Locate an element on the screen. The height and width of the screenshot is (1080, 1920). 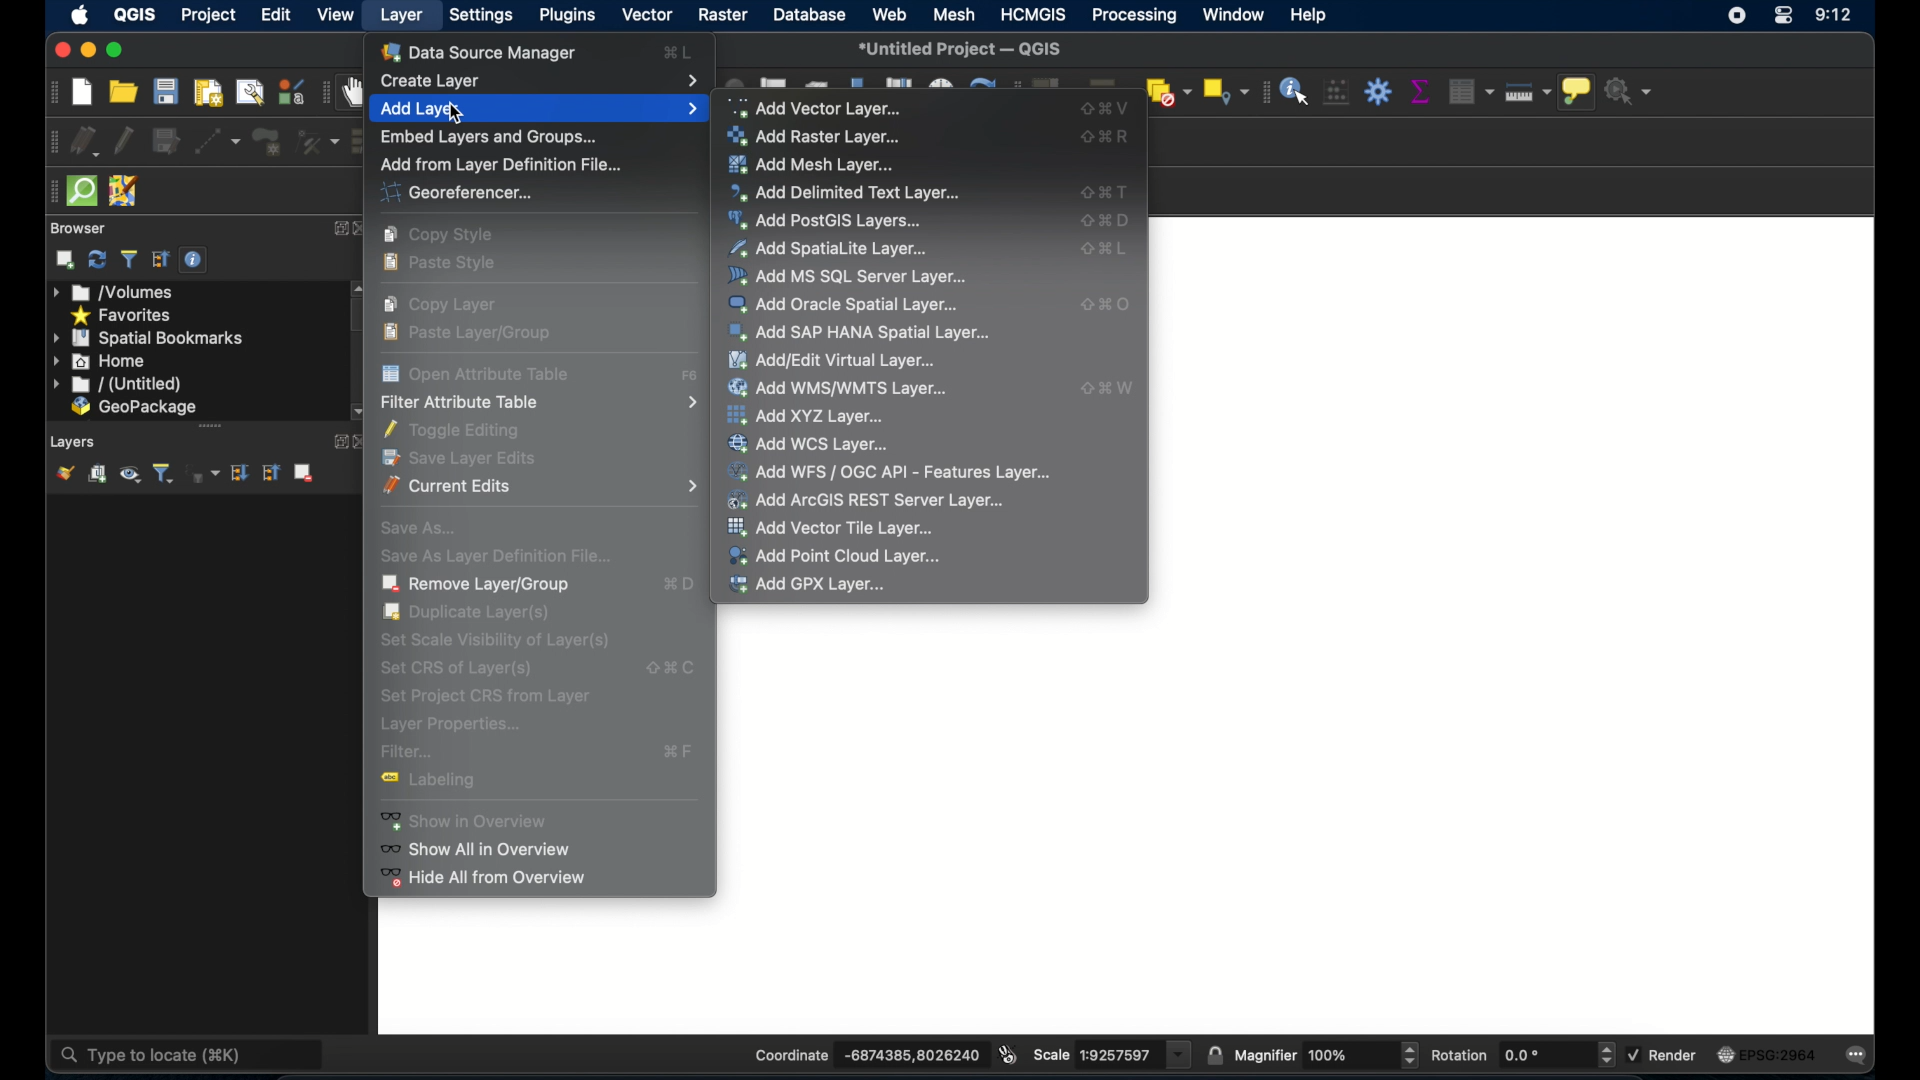
help is located at coordinates (1316, 16).